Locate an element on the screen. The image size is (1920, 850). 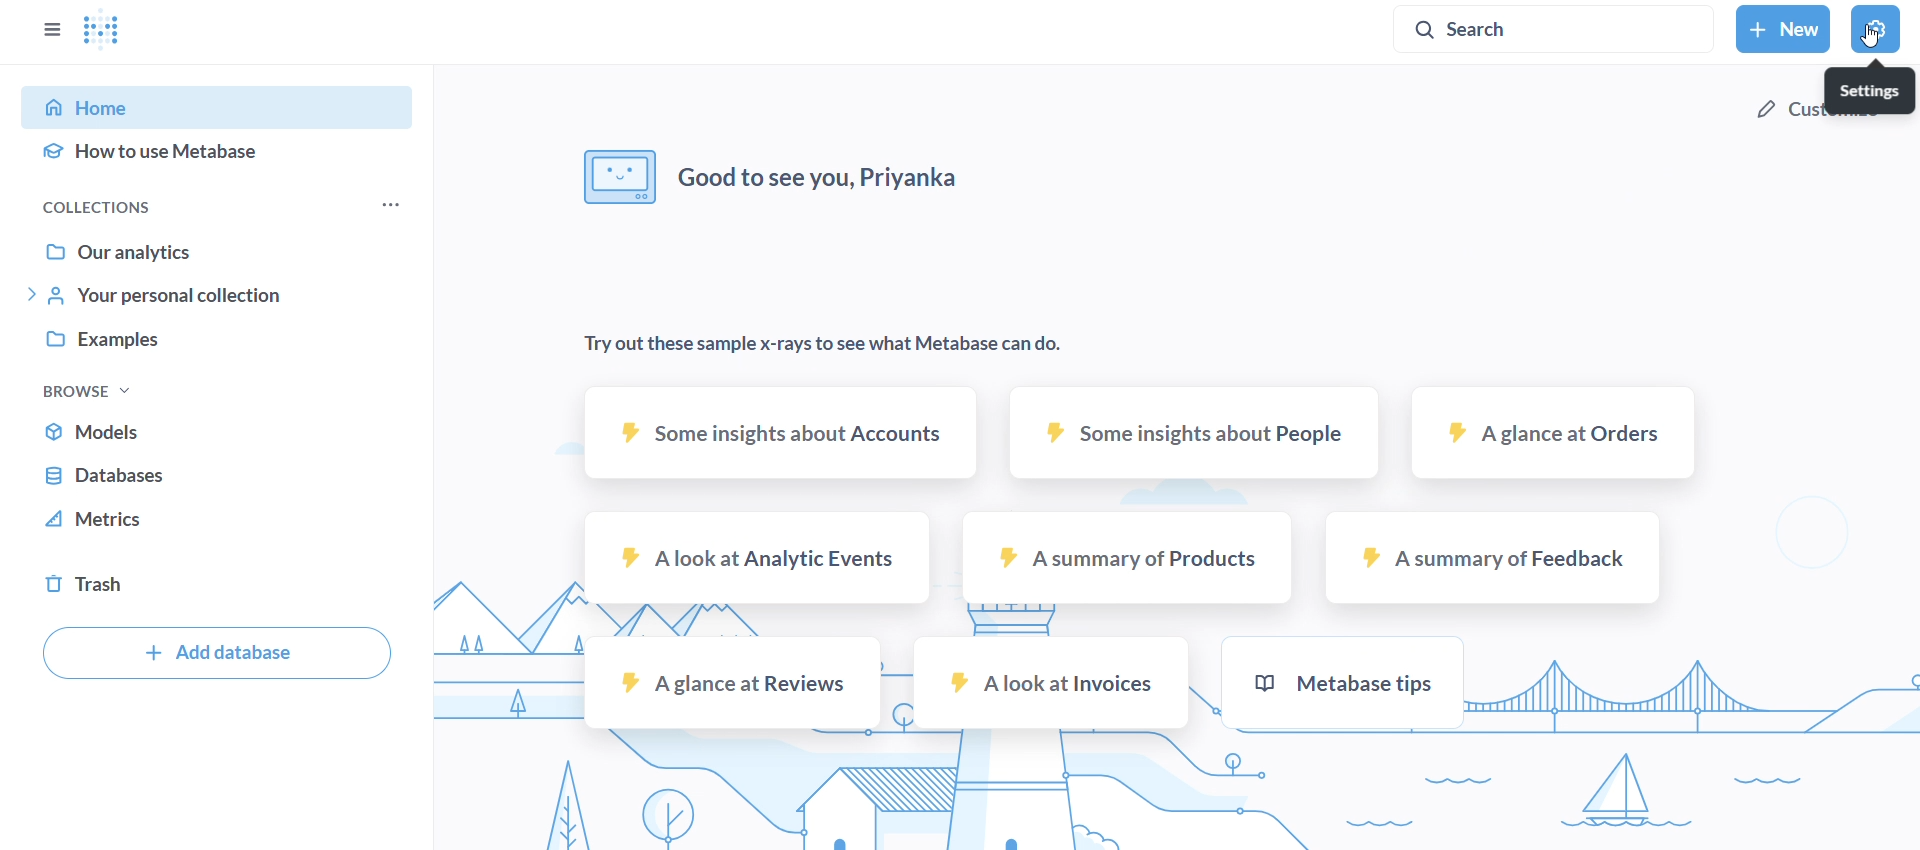
some insights about accounts is located at coordinates (774, 432).